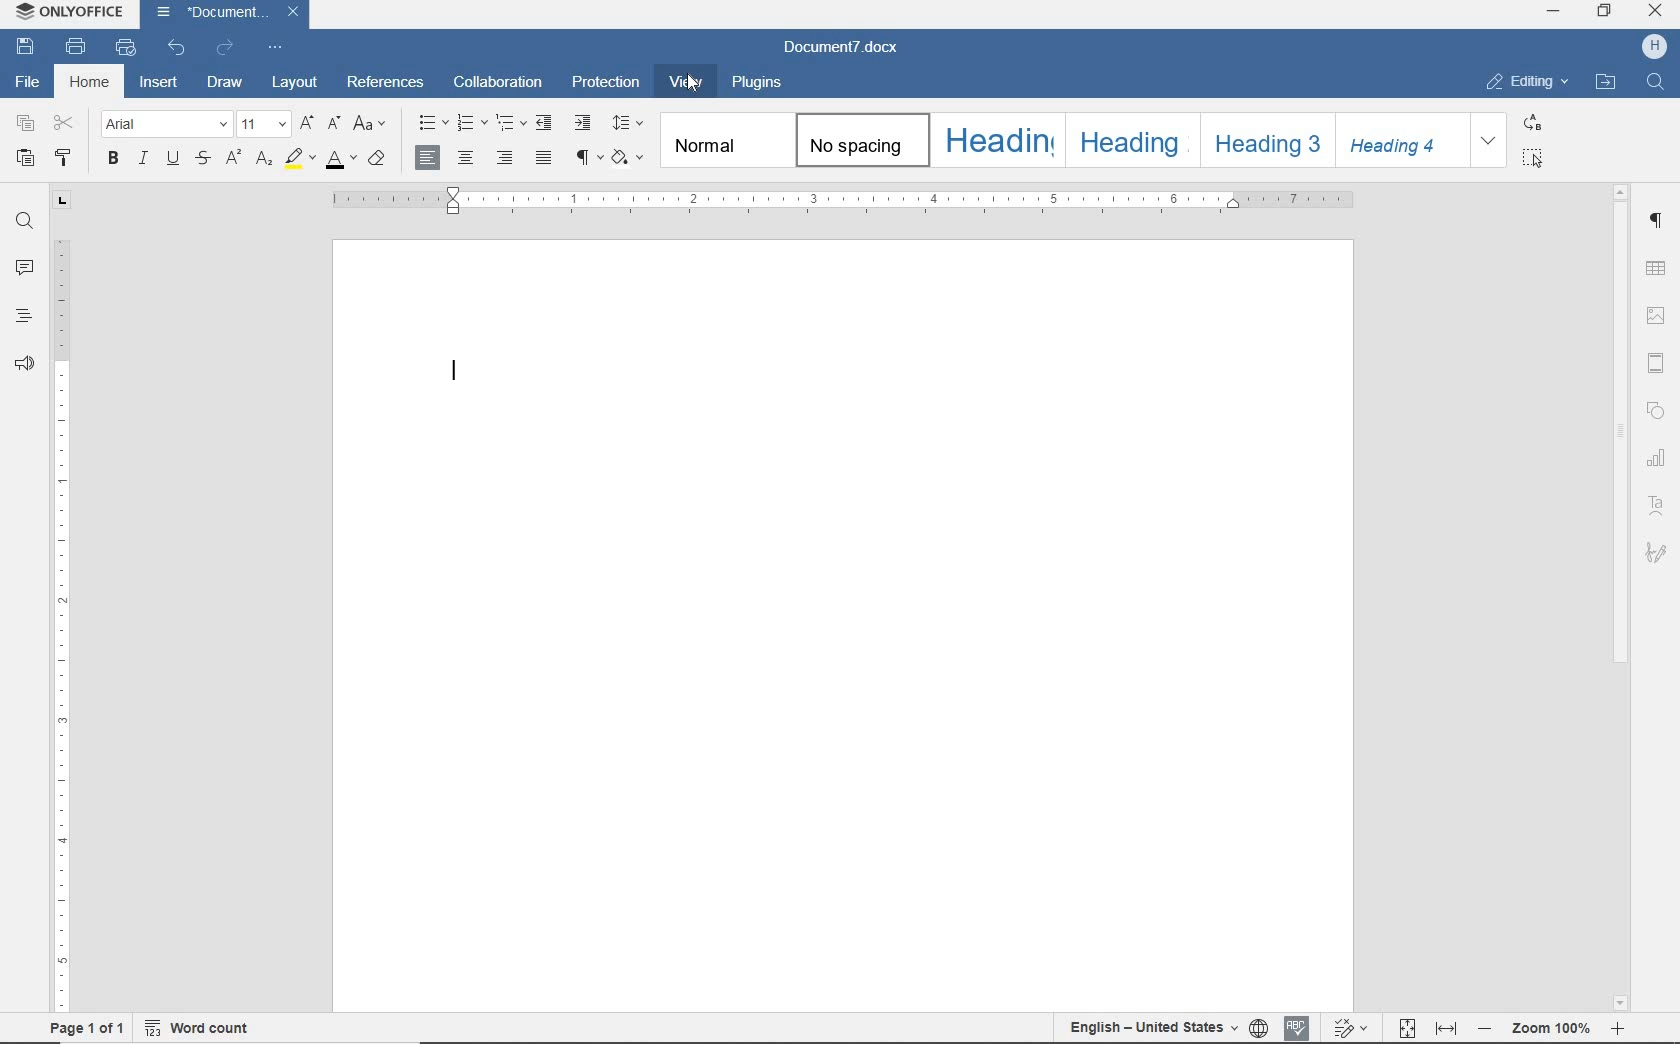  Describe the element at coordinates (386, 81) in the screenshot. I see `REFERENCES` at that location.